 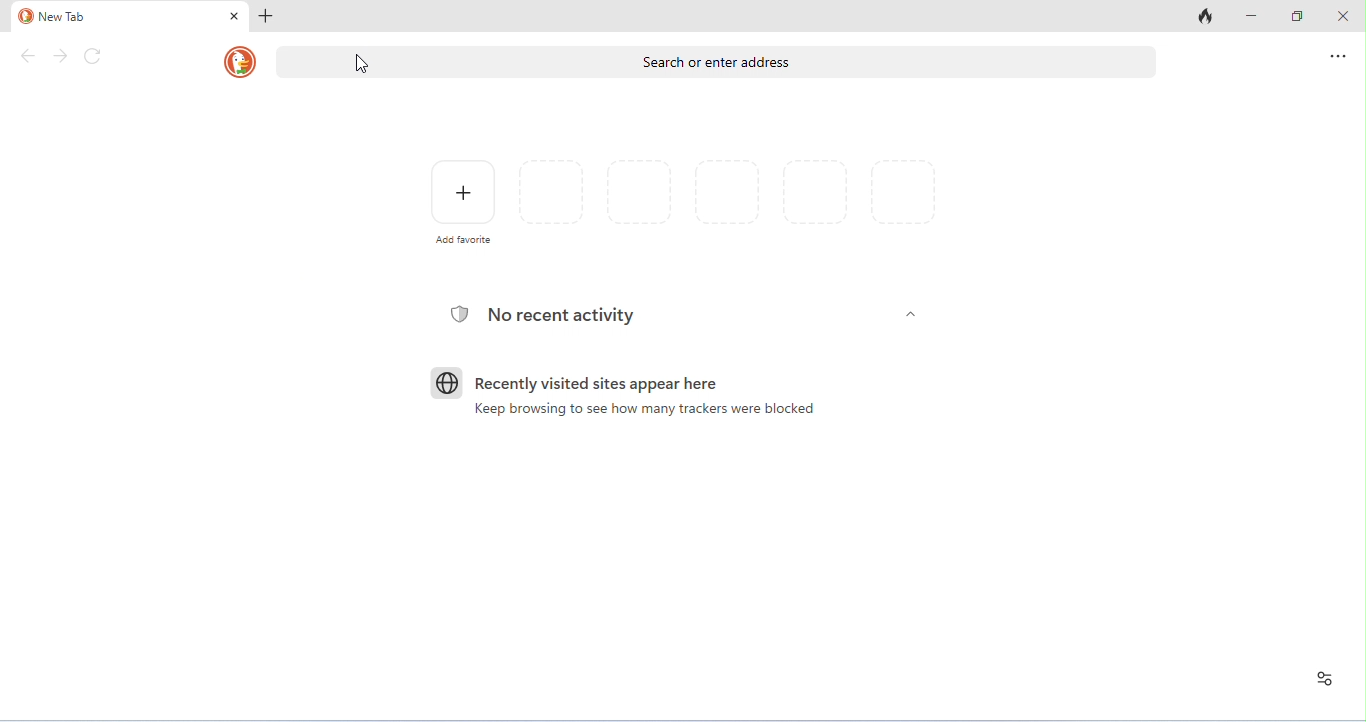 What do you see at coordinates (241, 61) in the screenshot?
I see `DuckDuckGo logo` at bounding box center [241, 61].